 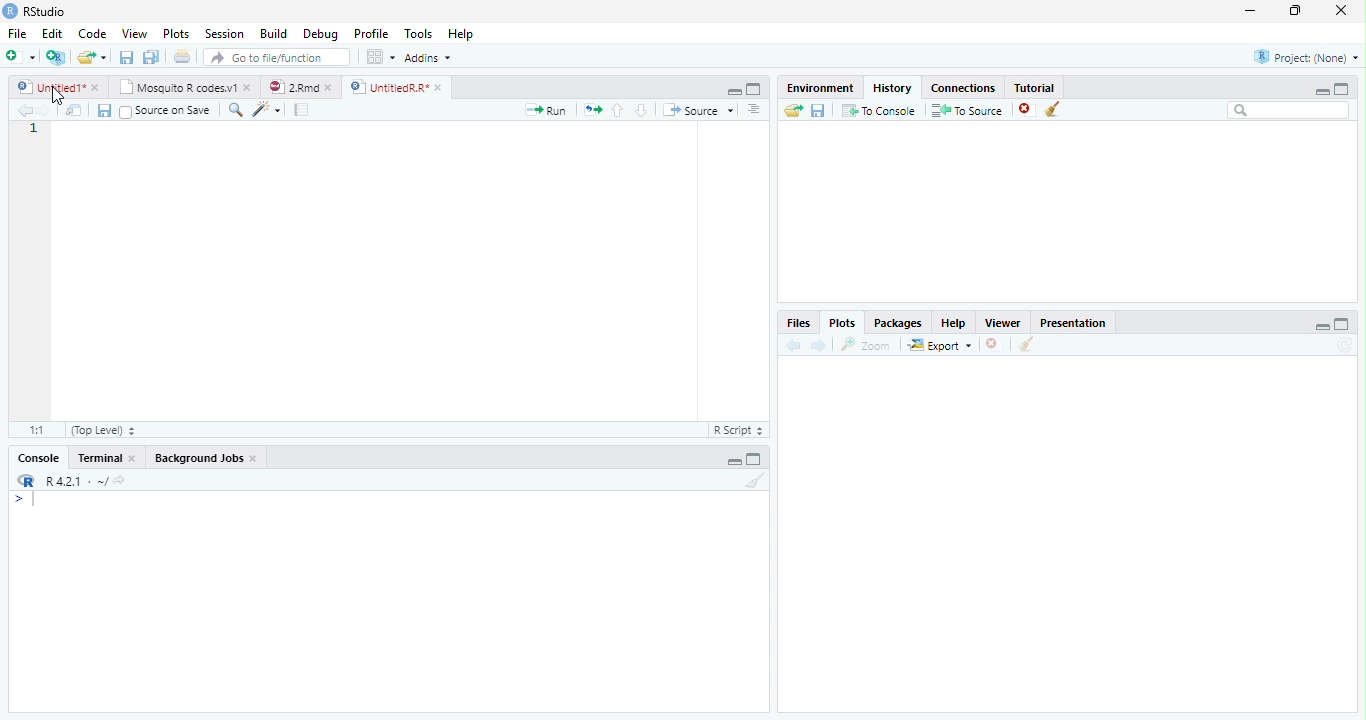 What do you see at coordinates (120, 478) in the screenshot?
I see `View the current working directory` at bounding box center [120, 478].